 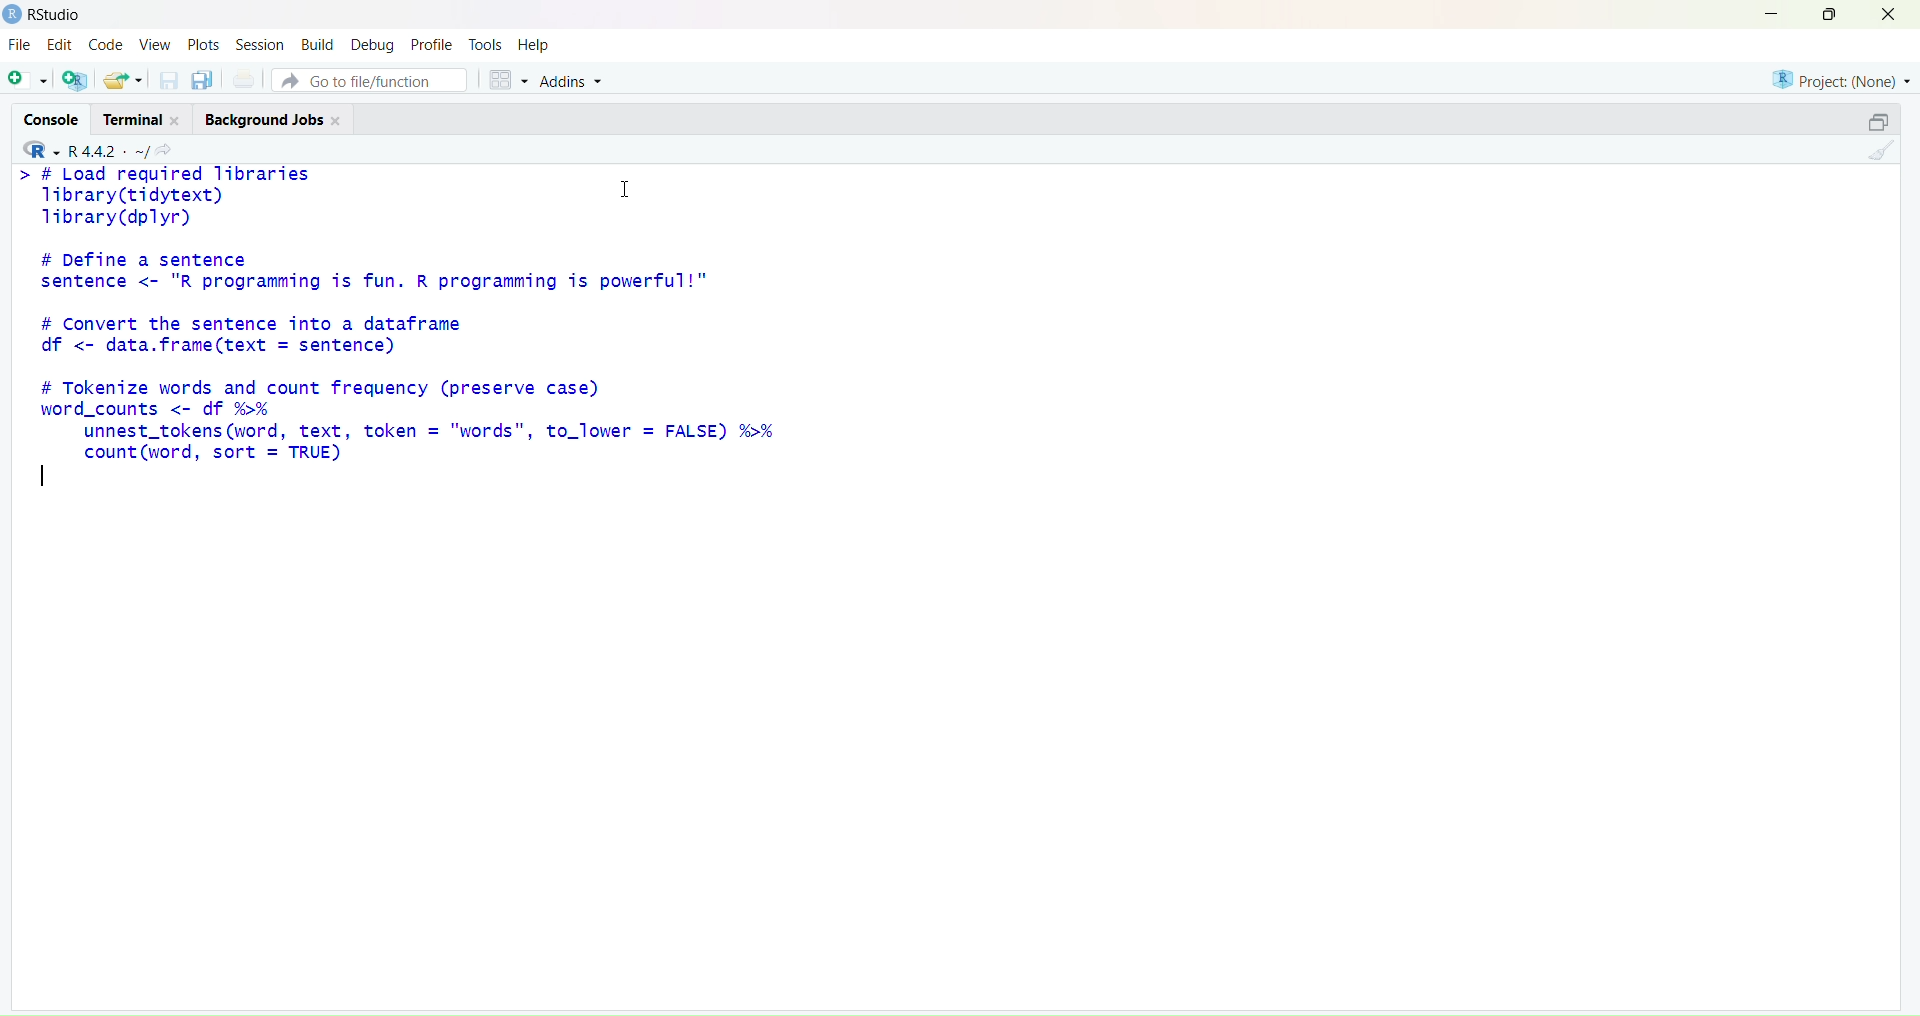 I want to click on save all open documents, so click(x=205, y=80).